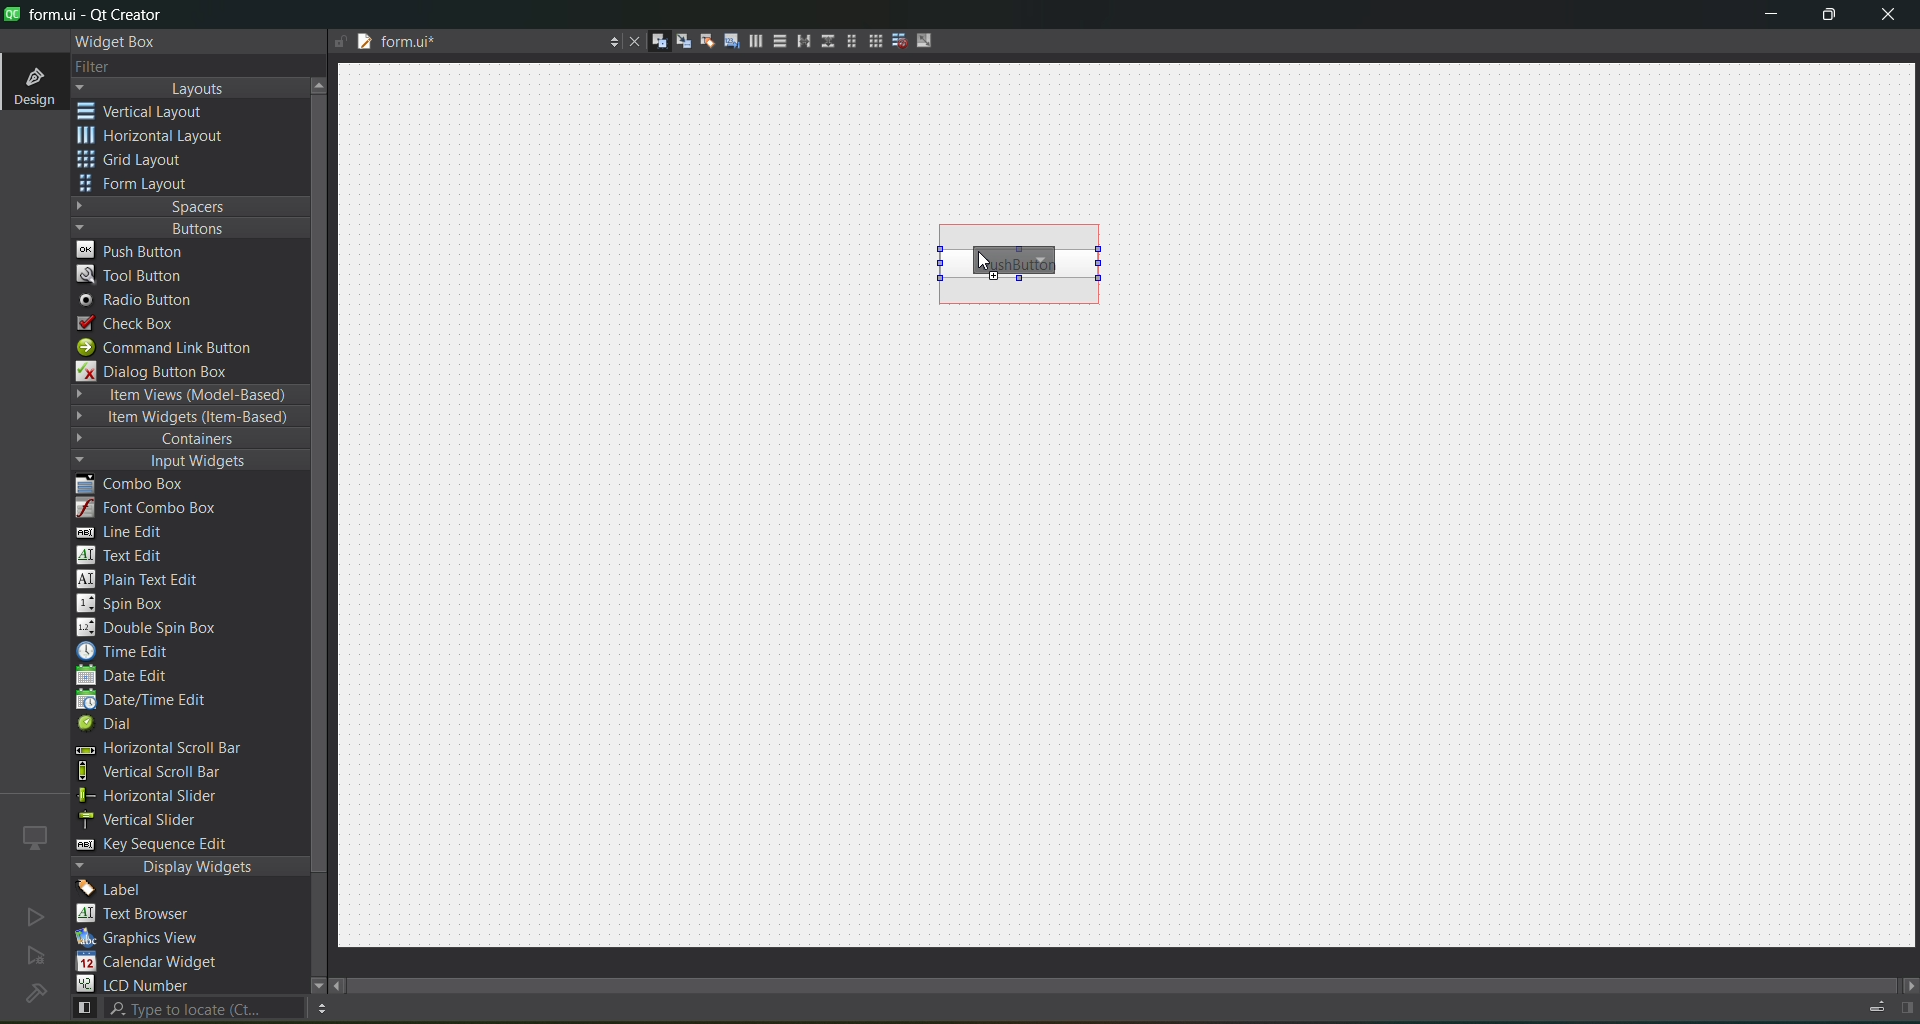 The image size is (1920, 1024). I want to click on minimize, so click(1771, 18).